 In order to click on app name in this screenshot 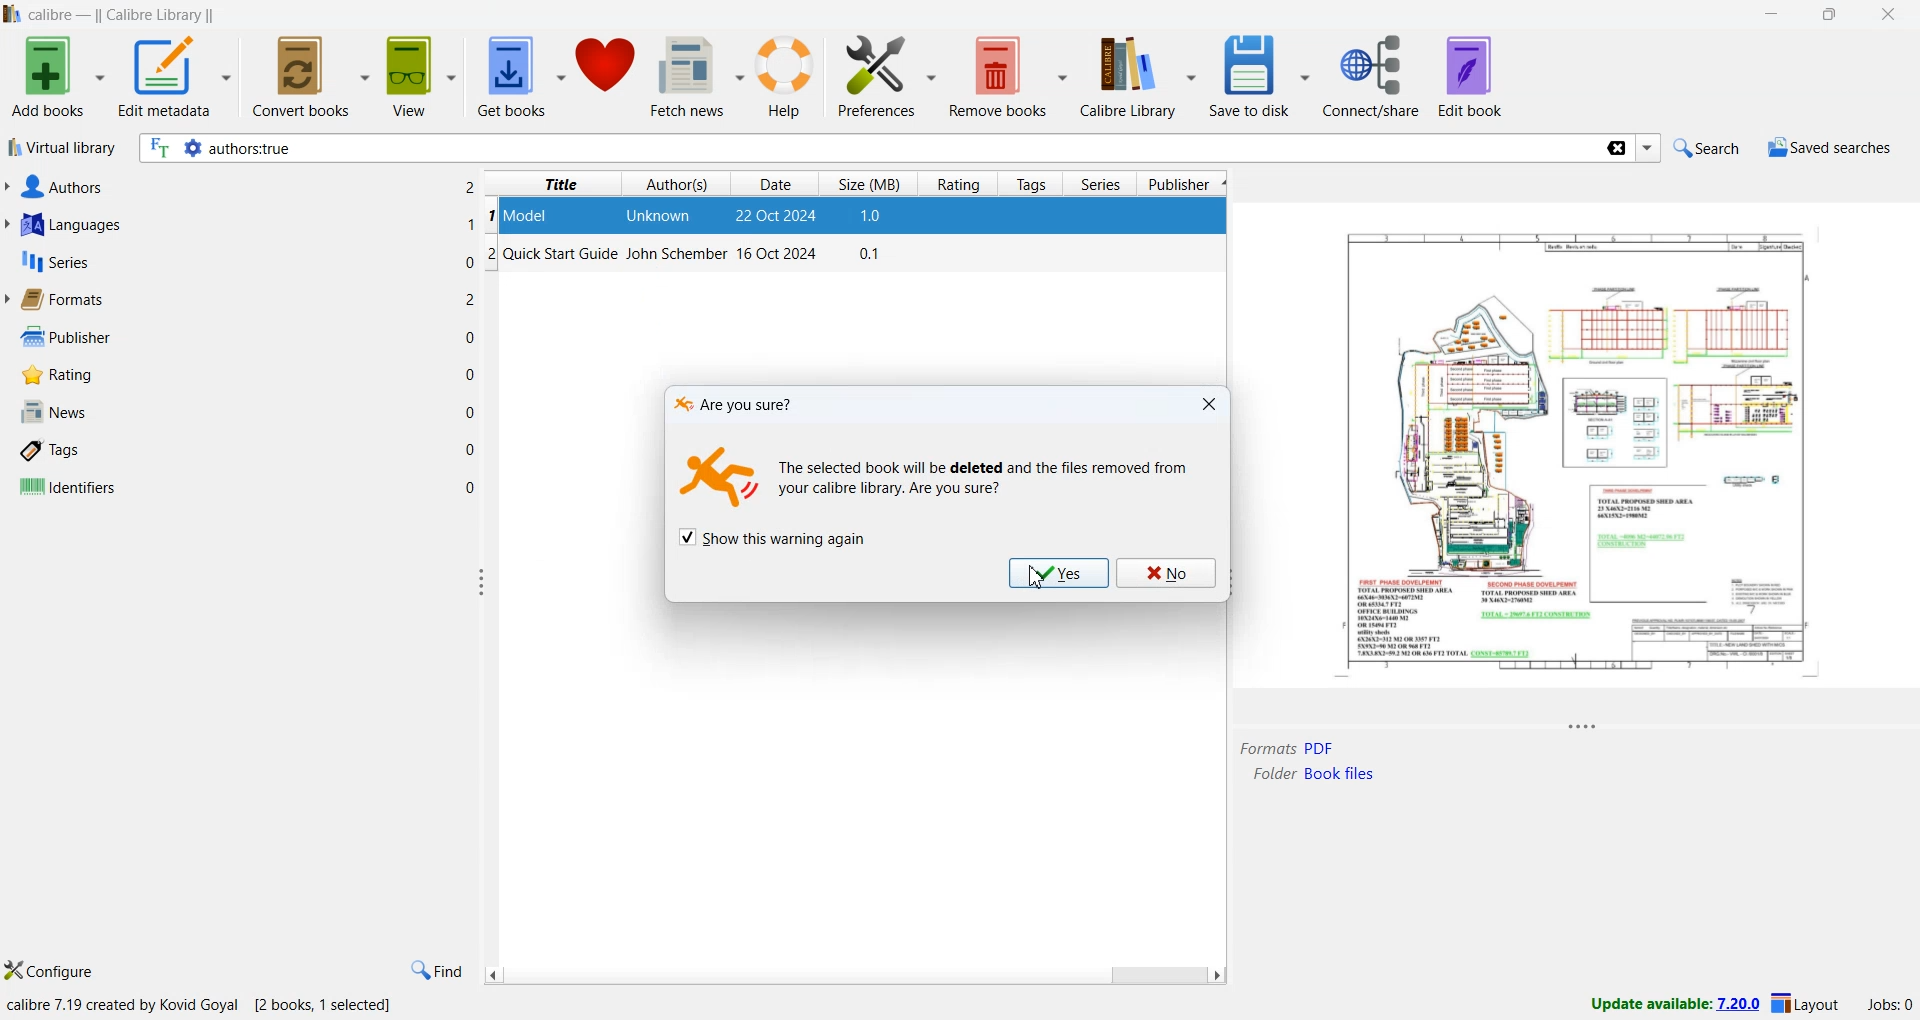, I will do `click(12, 14)`.